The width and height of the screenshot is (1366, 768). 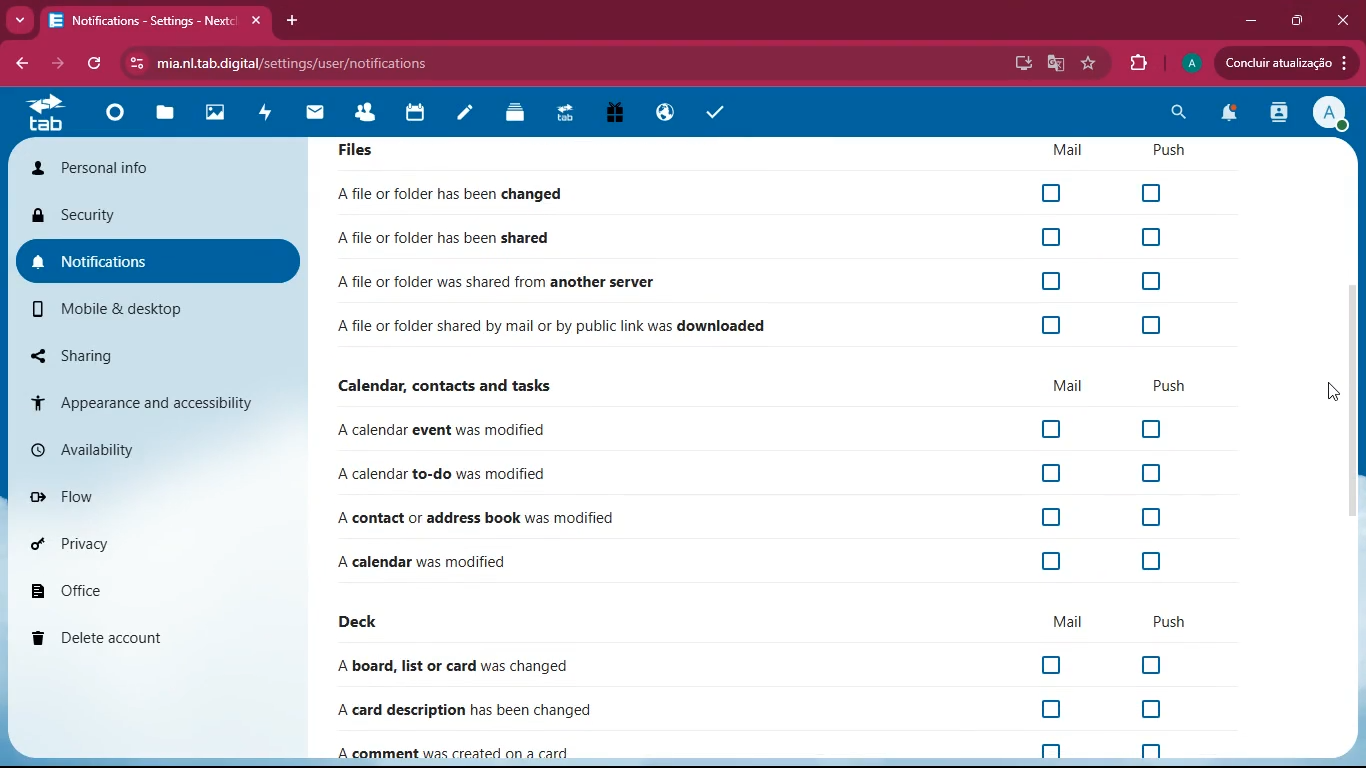 I want to click on friends, so click(x=371, y=115).